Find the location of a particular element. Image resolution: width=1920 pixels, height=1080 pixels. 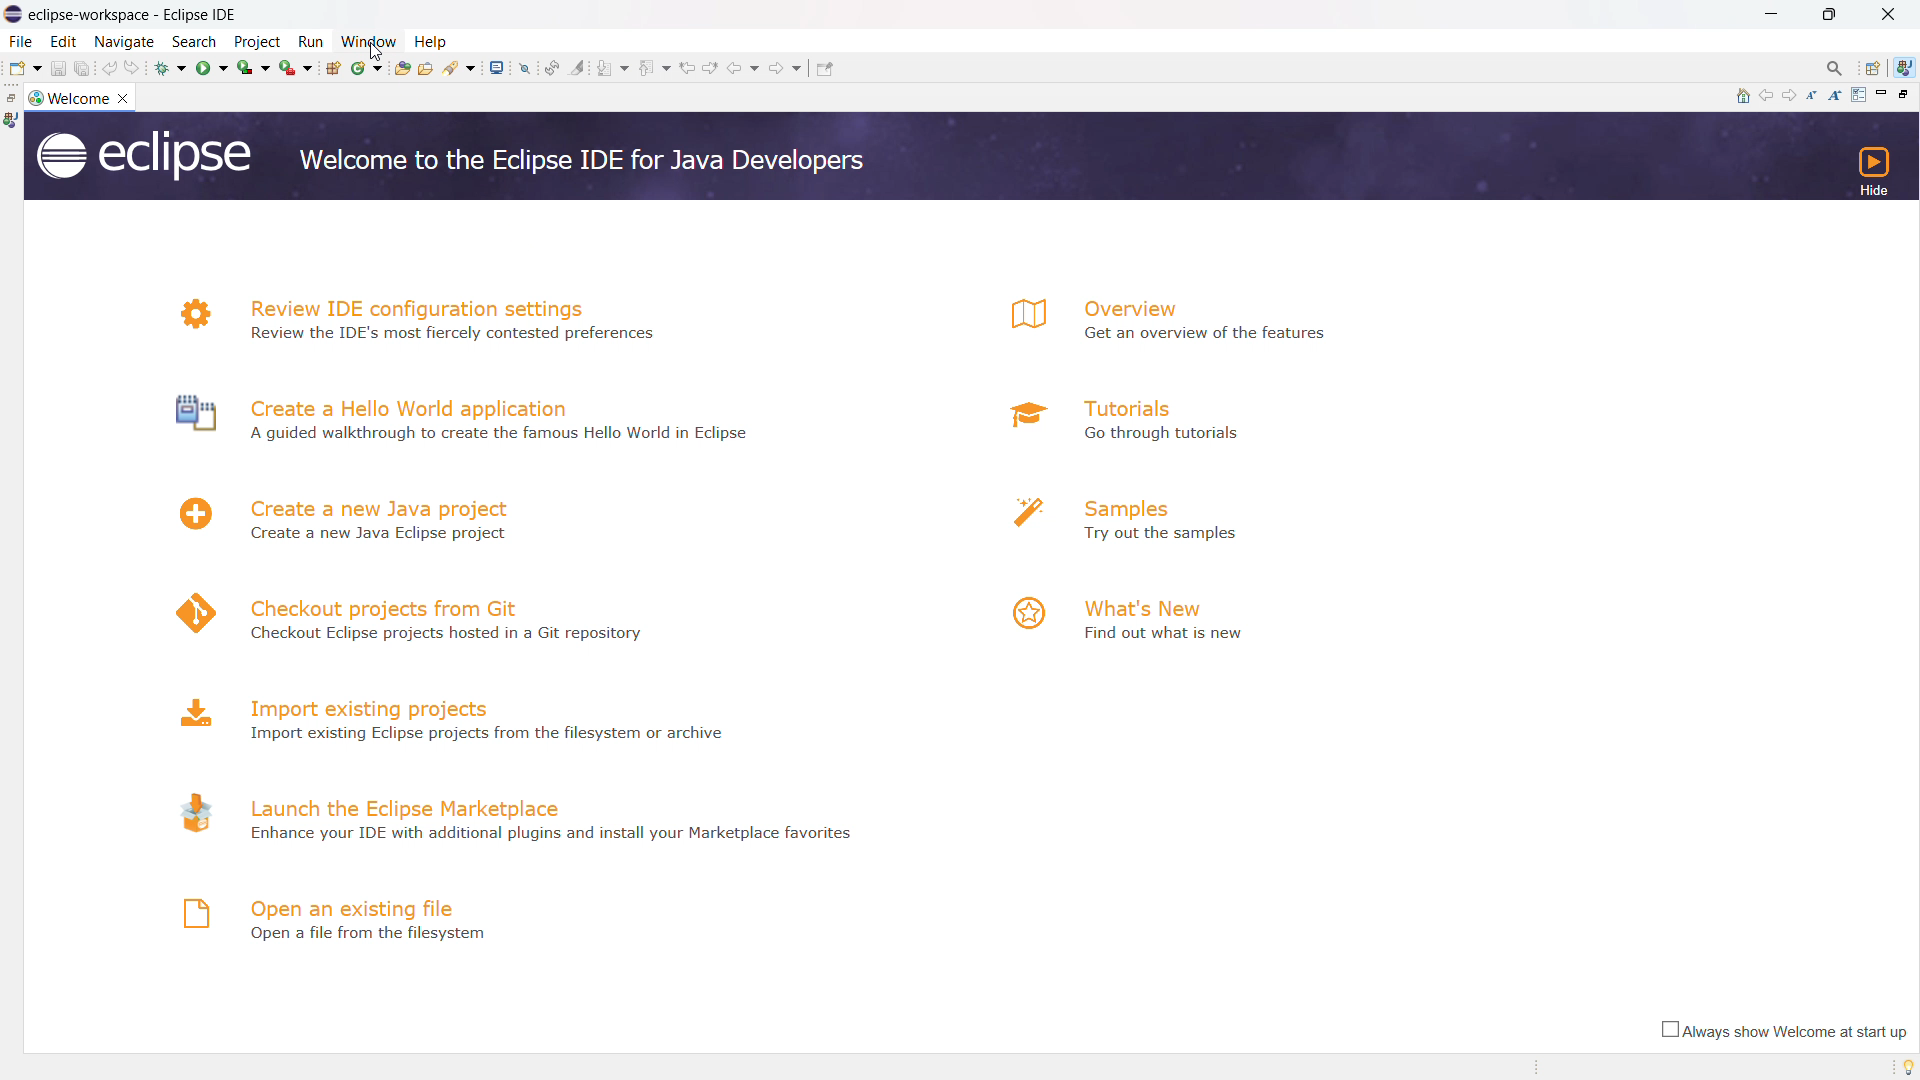

navigate is located at coordinates (125, 42).